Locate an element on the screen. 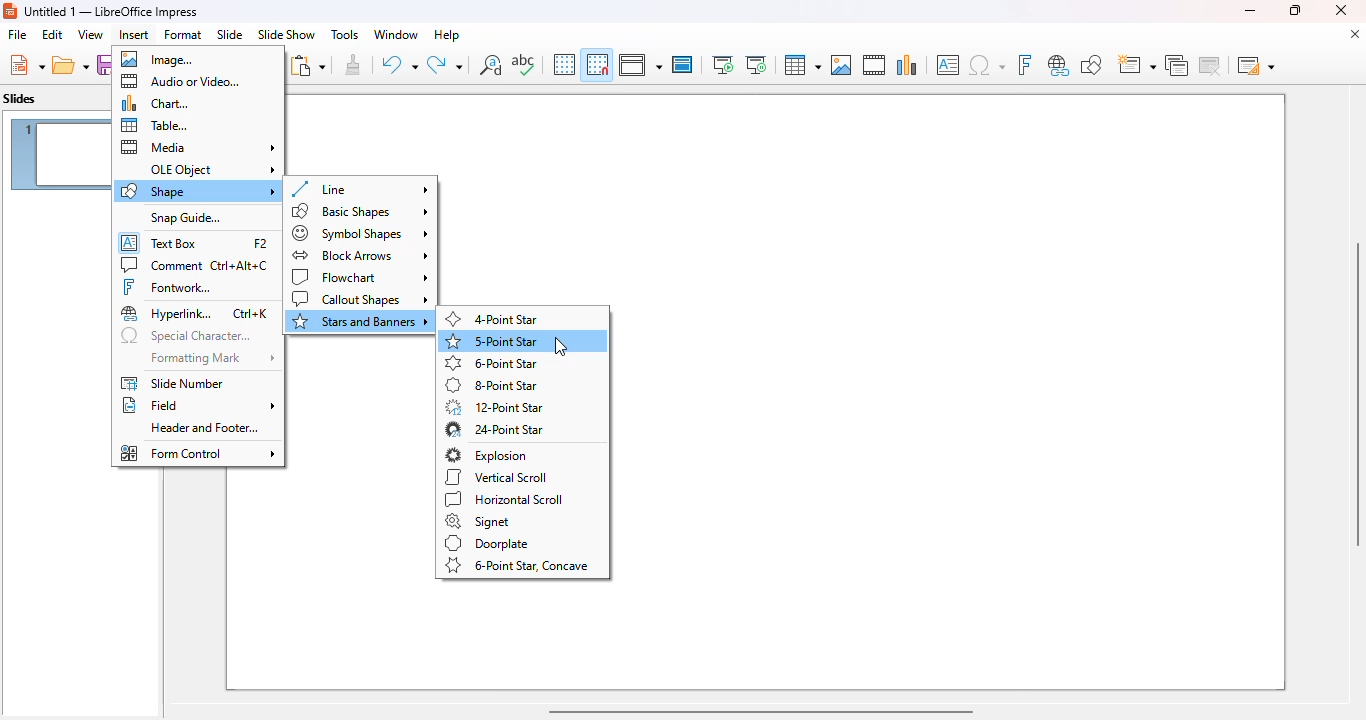 Image resolution: width=1366 pixels, height=720 pixels. media is located at coordinates (198, 147).